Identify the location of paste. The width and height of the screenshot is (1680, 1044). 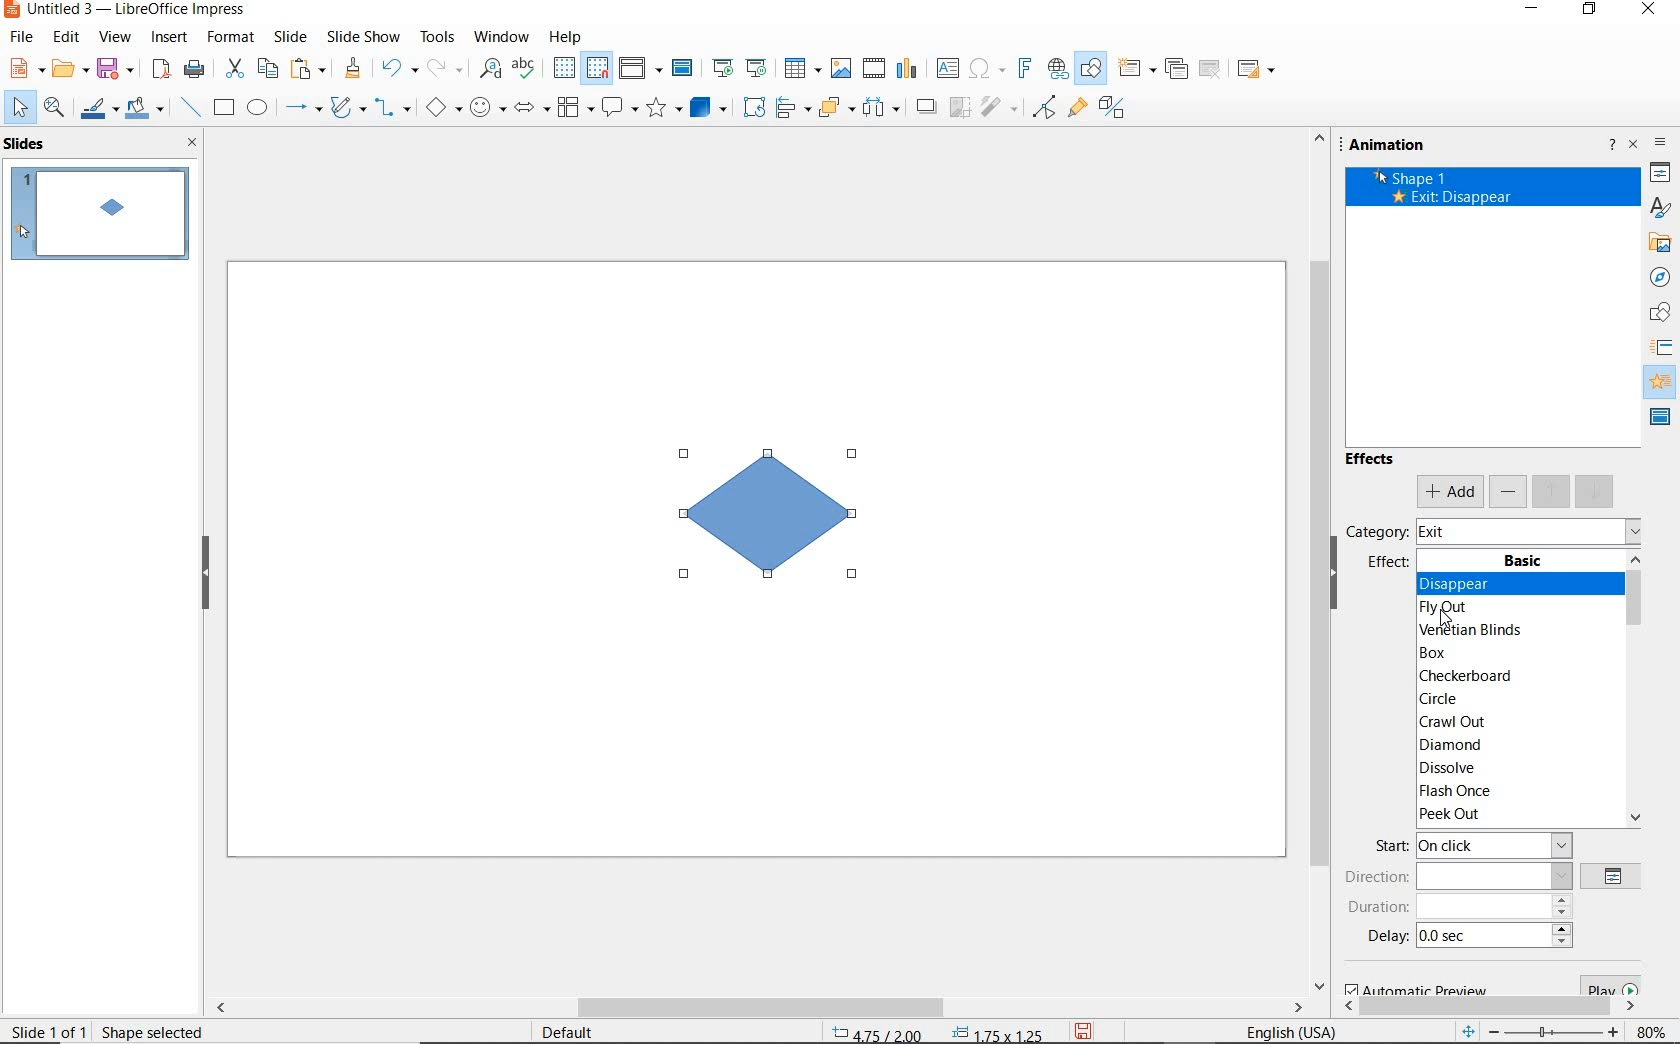
(307, 69).